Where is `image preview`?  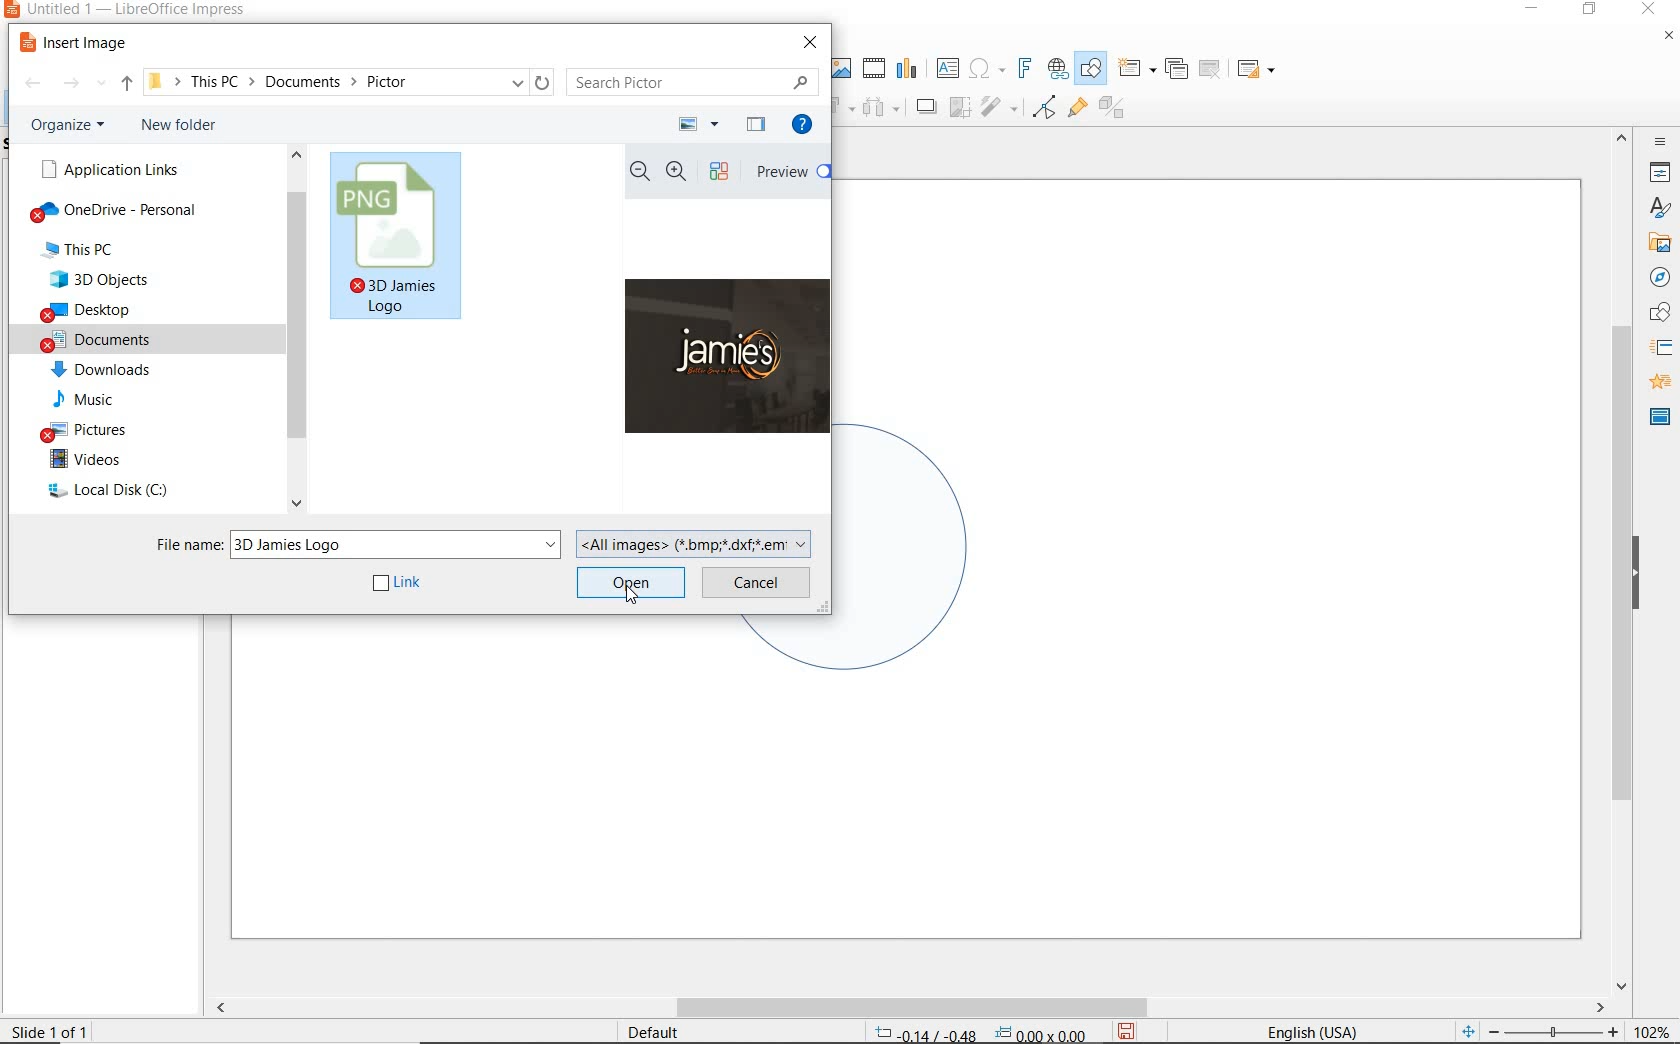 image preview is located at coordinates (725, 361).